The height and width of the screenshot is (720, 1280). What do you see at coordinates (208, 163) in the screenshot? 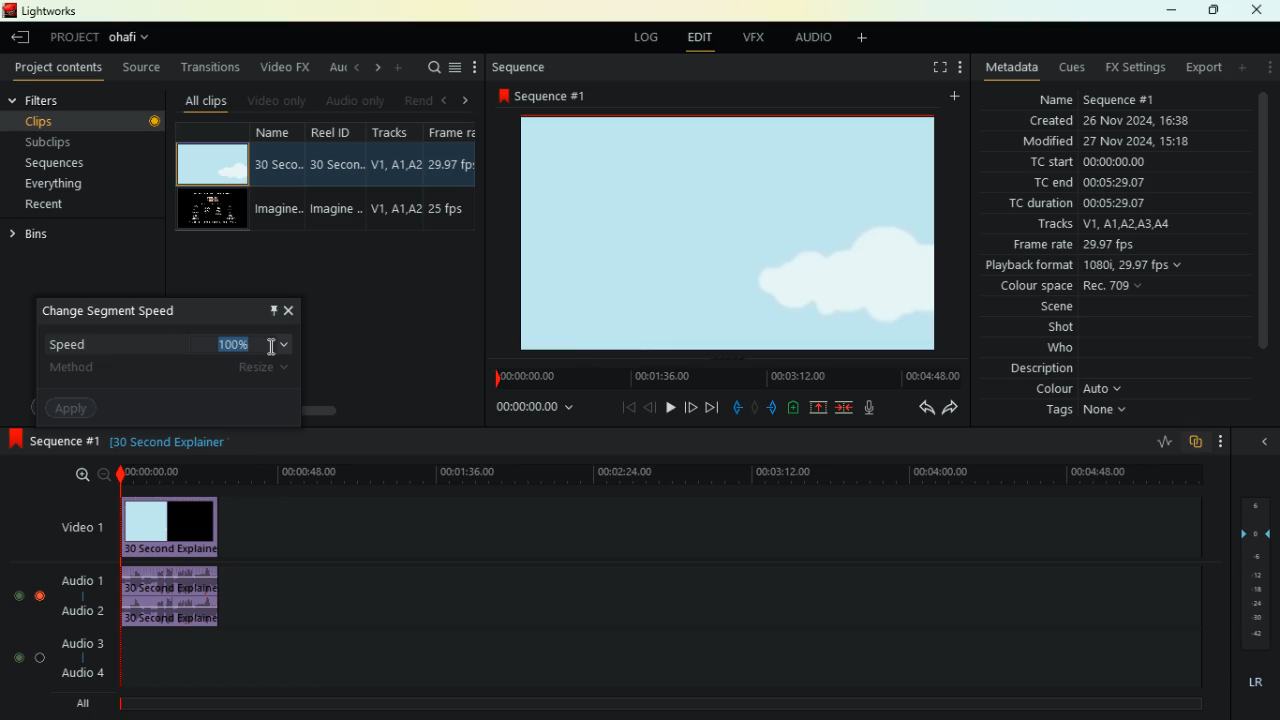
I see `video` at bounding box center [208, 163].